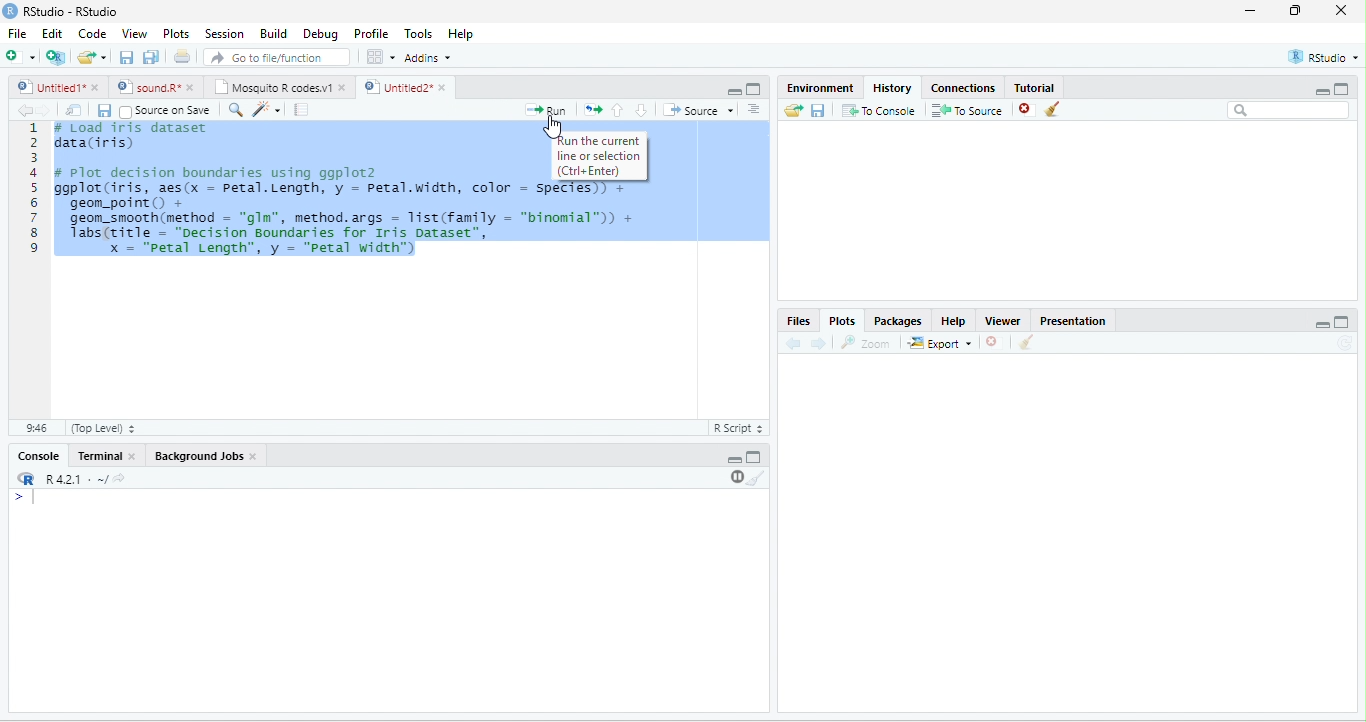 This screenshot has height=722, width=1366. What do you see at coordinates (754, 457) in the screenshot?
I see `Maximize` at bounding box center [754, 457].